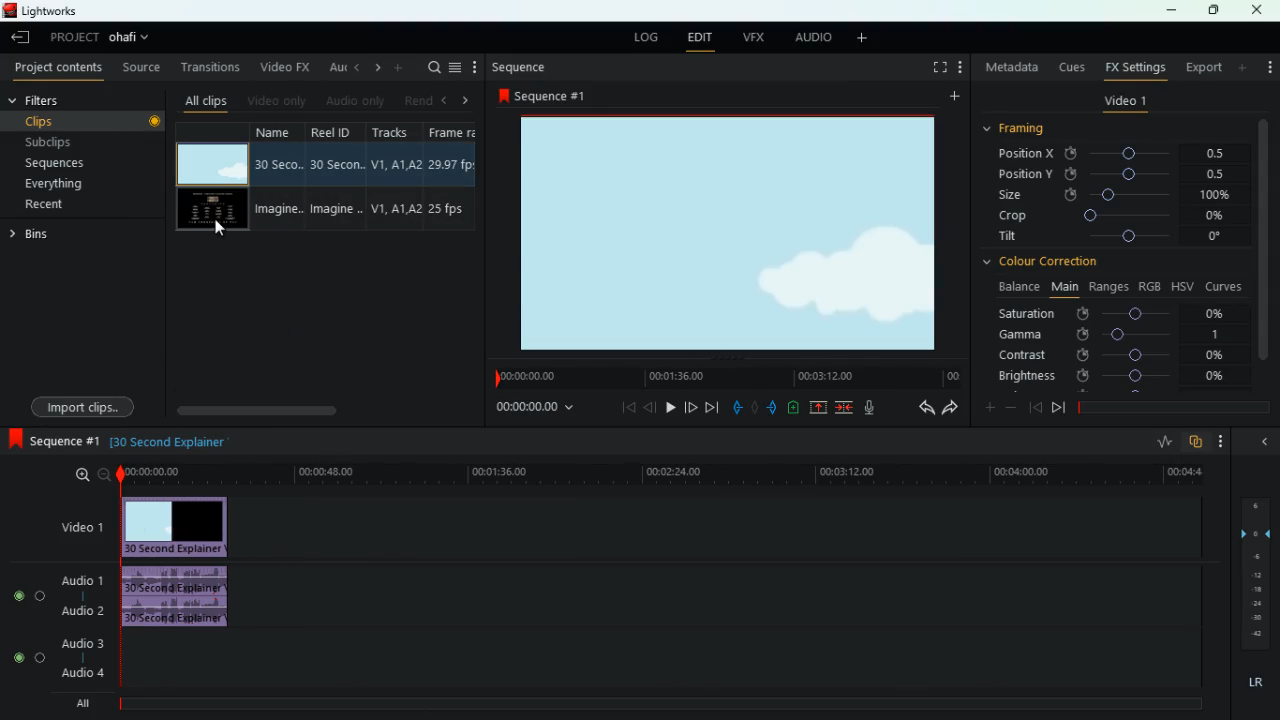  Describe the element at coordinates (71, 184) in the screenshot. I see `everything` at that location.